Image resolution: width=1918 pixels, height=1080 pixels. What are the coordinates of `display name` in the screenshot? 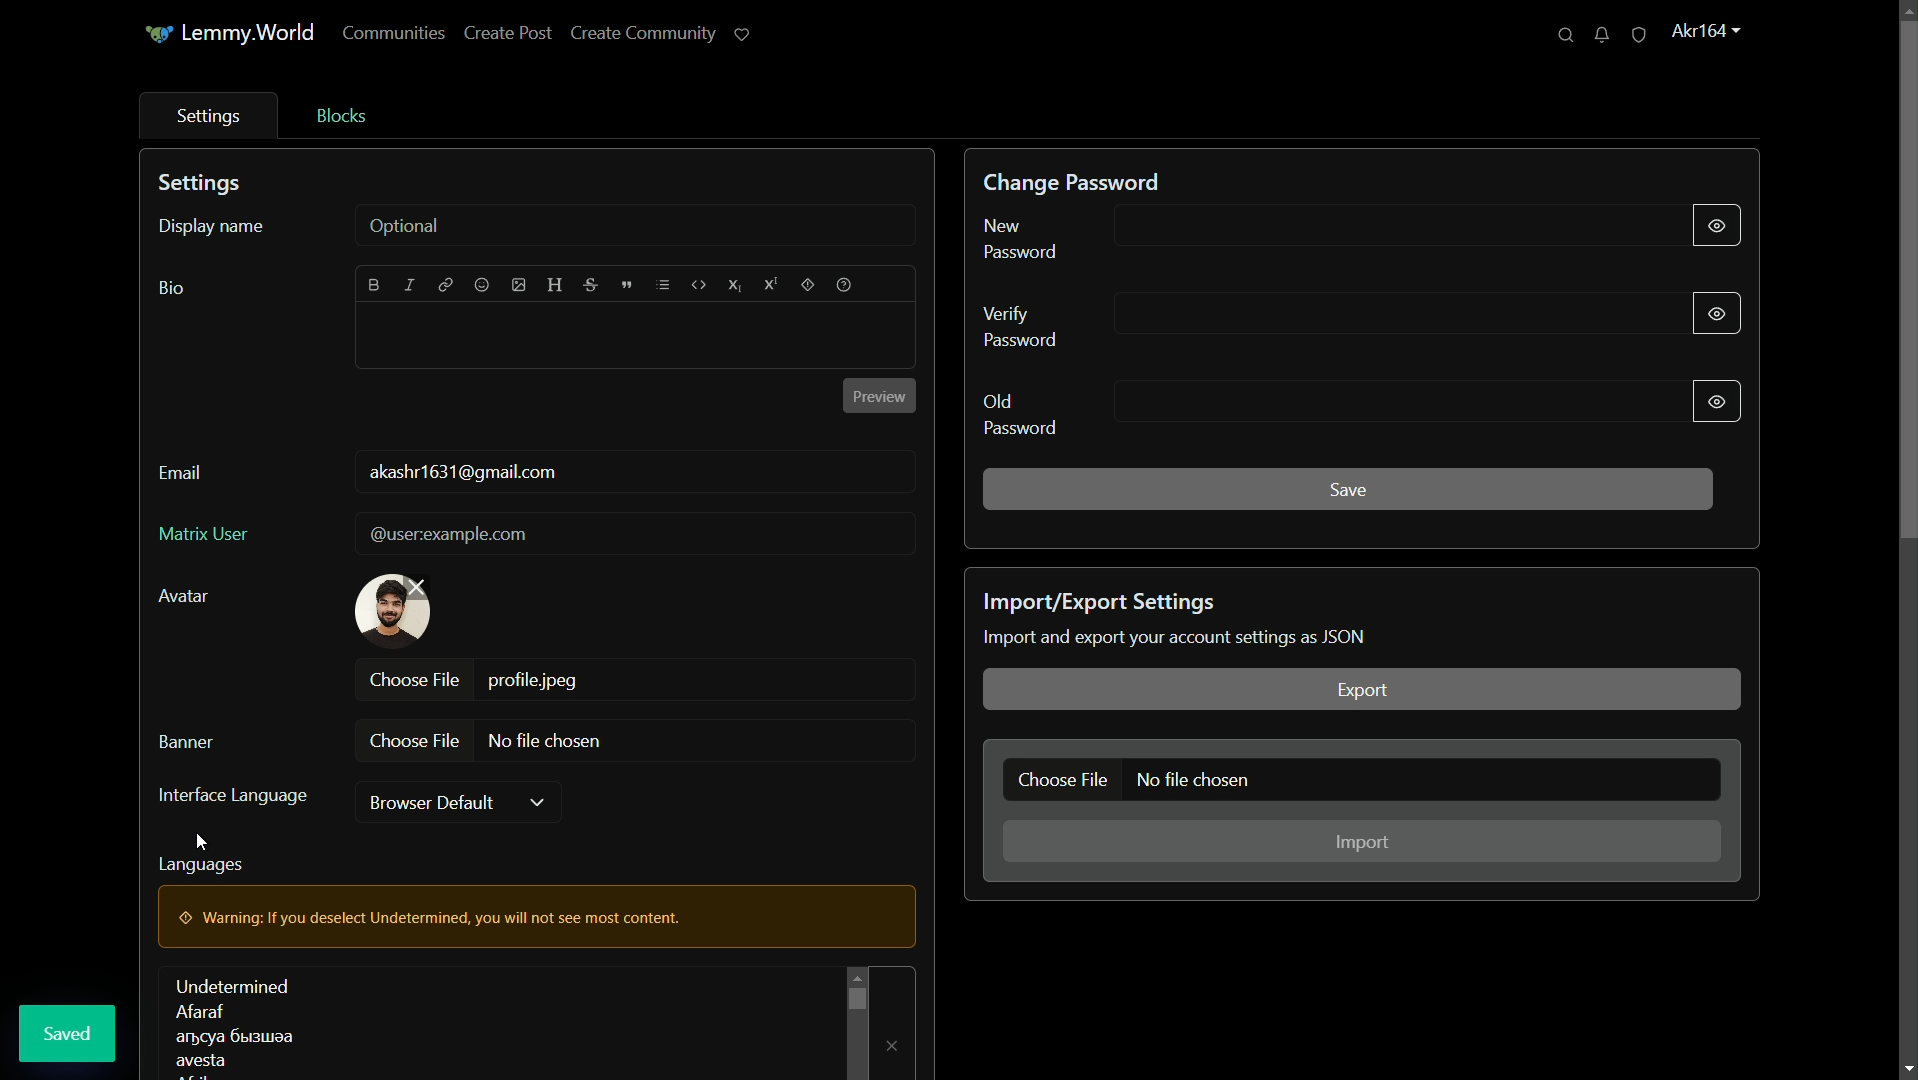 It's located at (210, 227).